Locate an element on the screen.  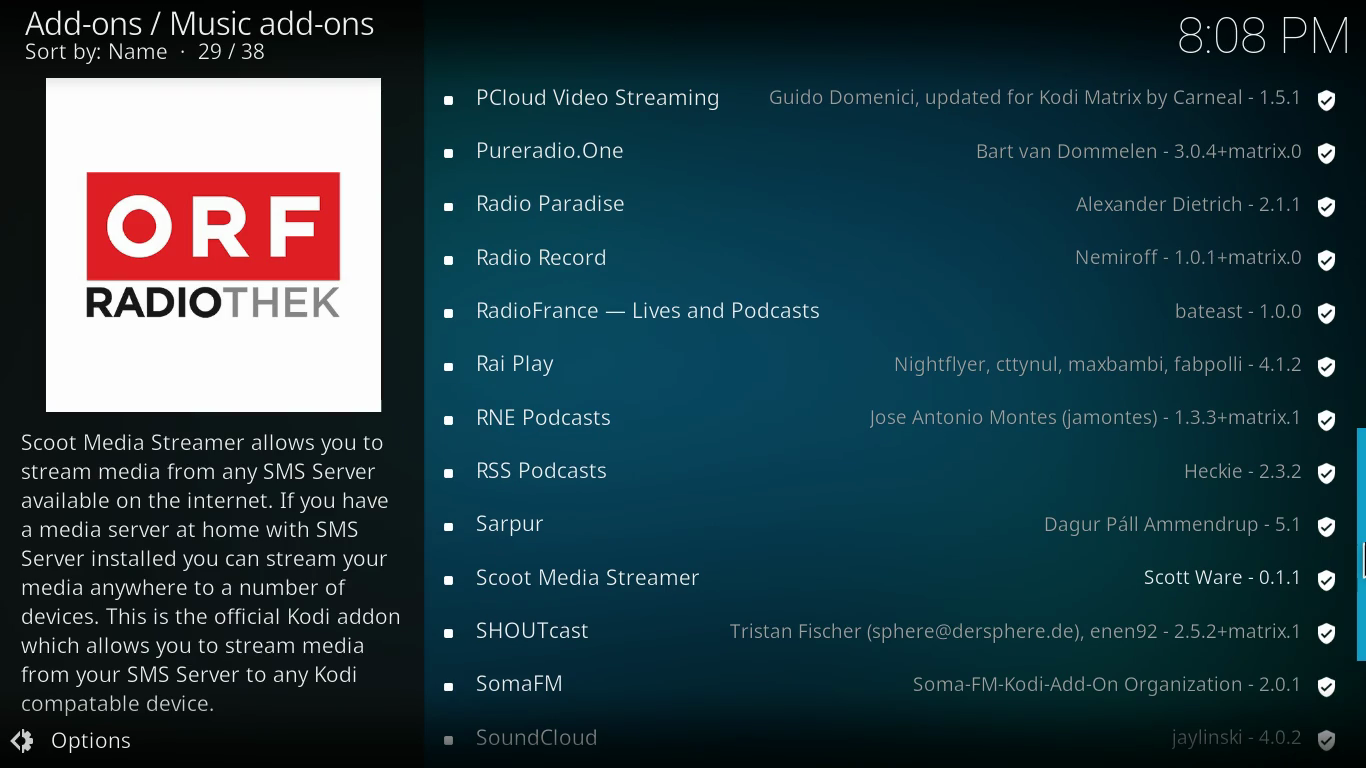
add-on is located at coordinates (533, 471).